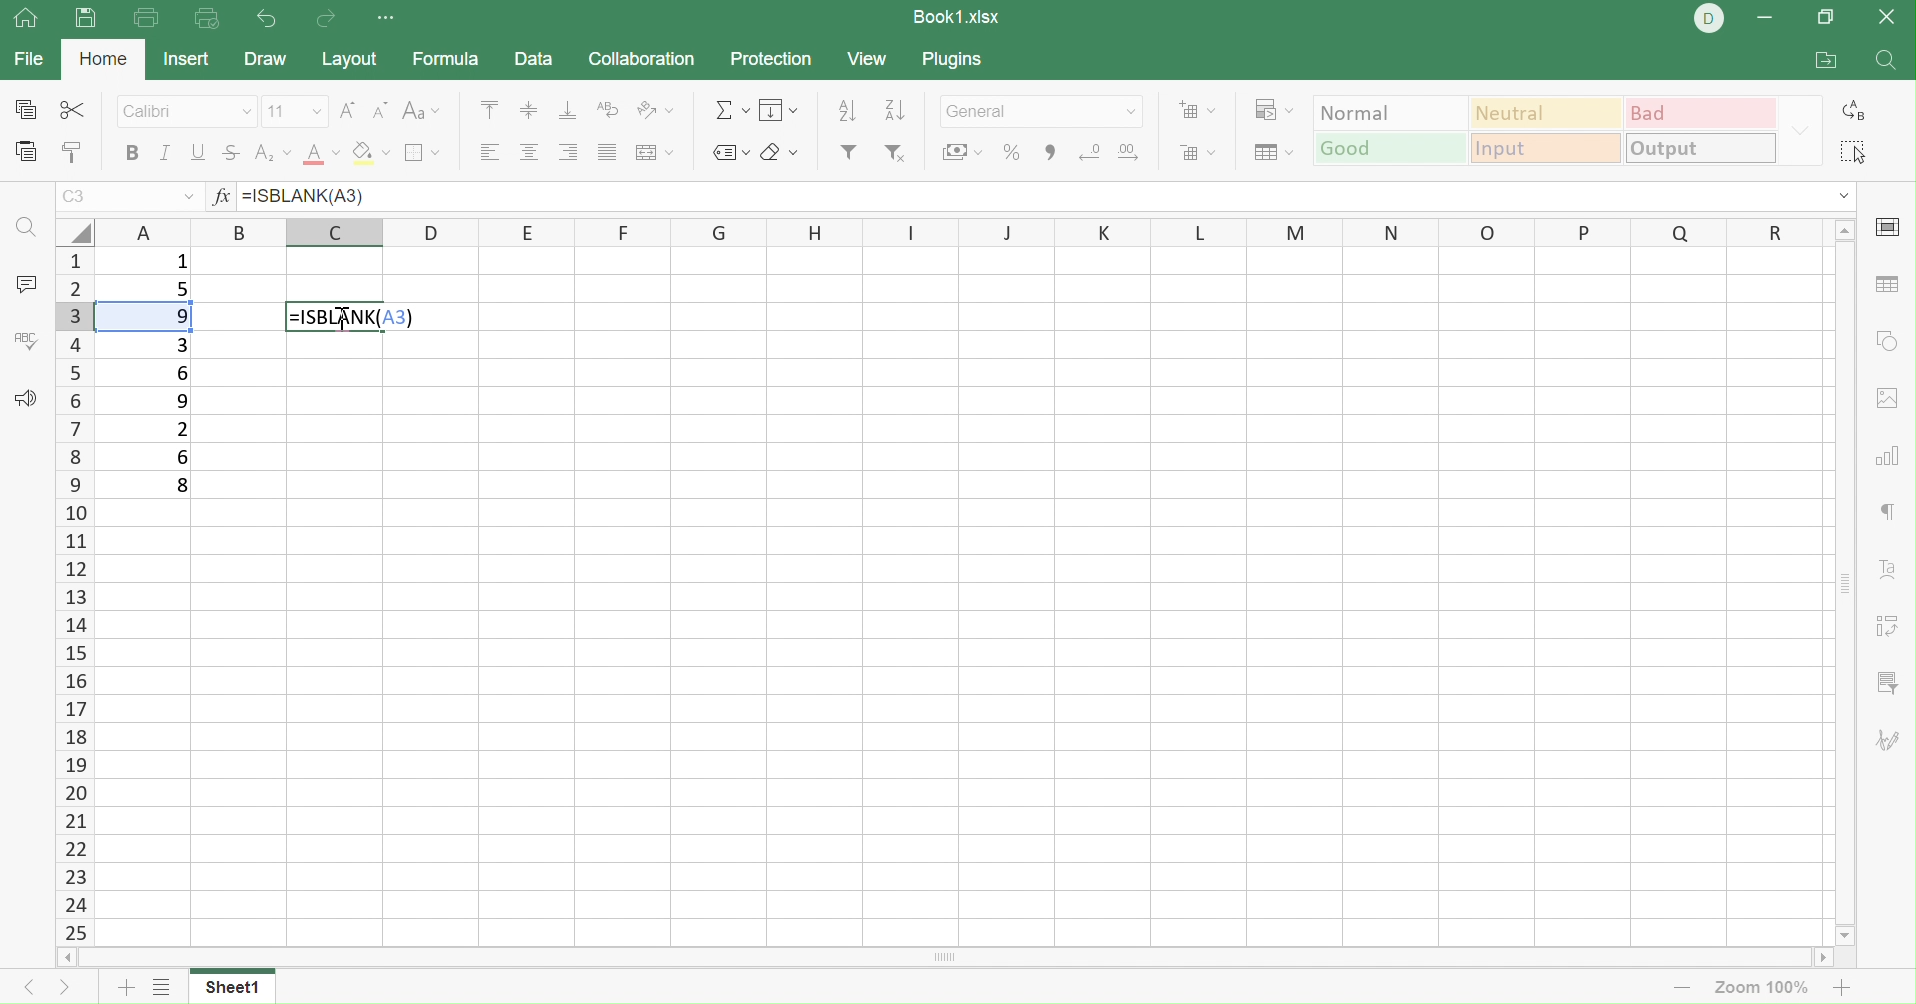 Image resolution: width=1916 pixels, height=1004 pixels. What do you see at coordinates (489, 152) in the screenshot?
I see `Align left` at bounding box center [489, 152].